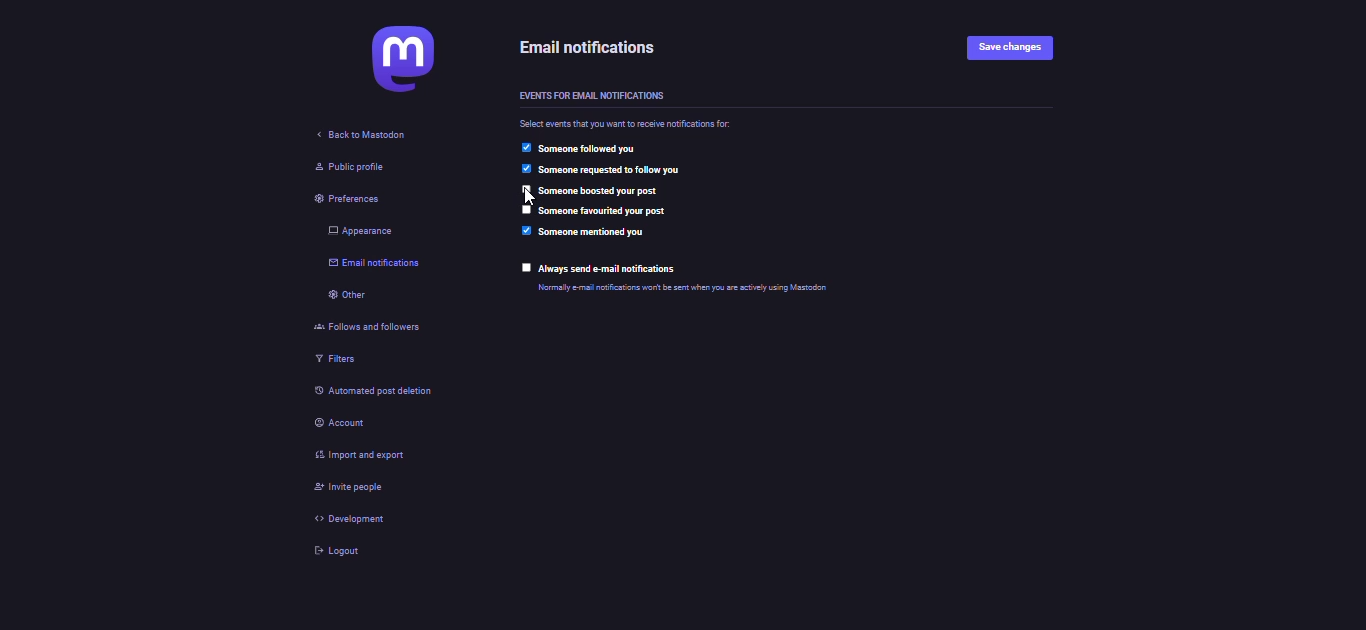 This screenshot has height=630, width=1366. I want to click on events, so click(591, 93).